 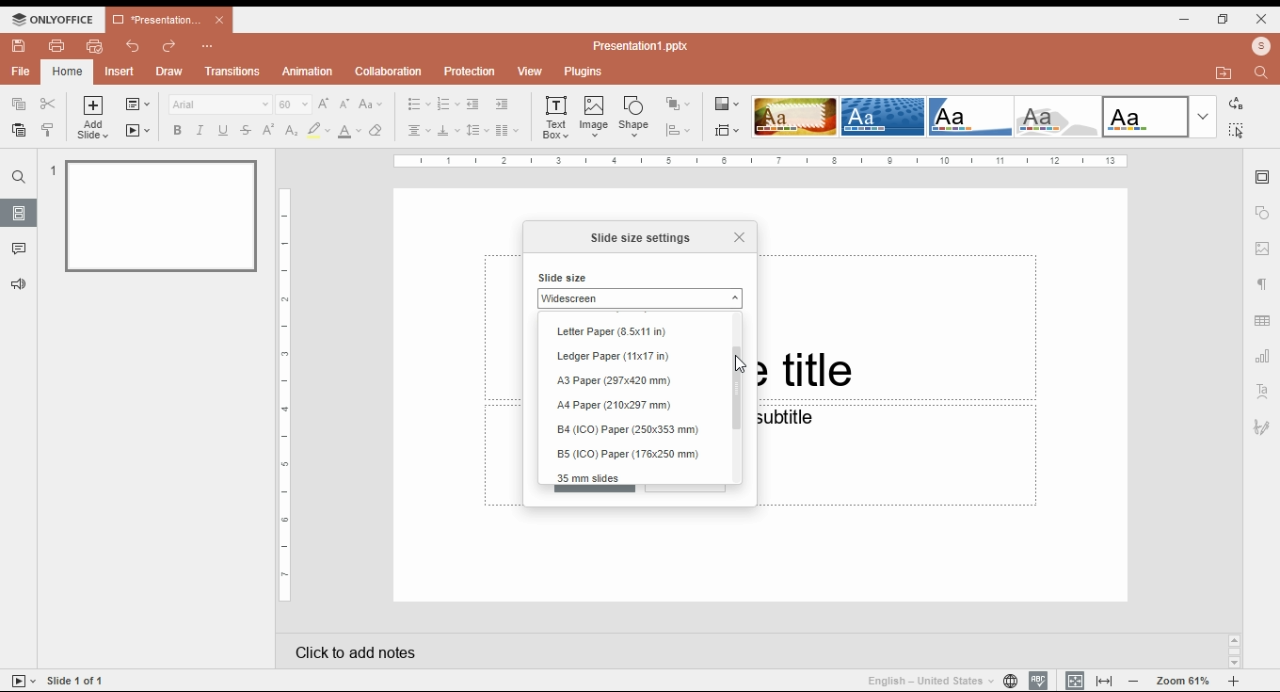 I want to click on save, so click(x=18, y=46).